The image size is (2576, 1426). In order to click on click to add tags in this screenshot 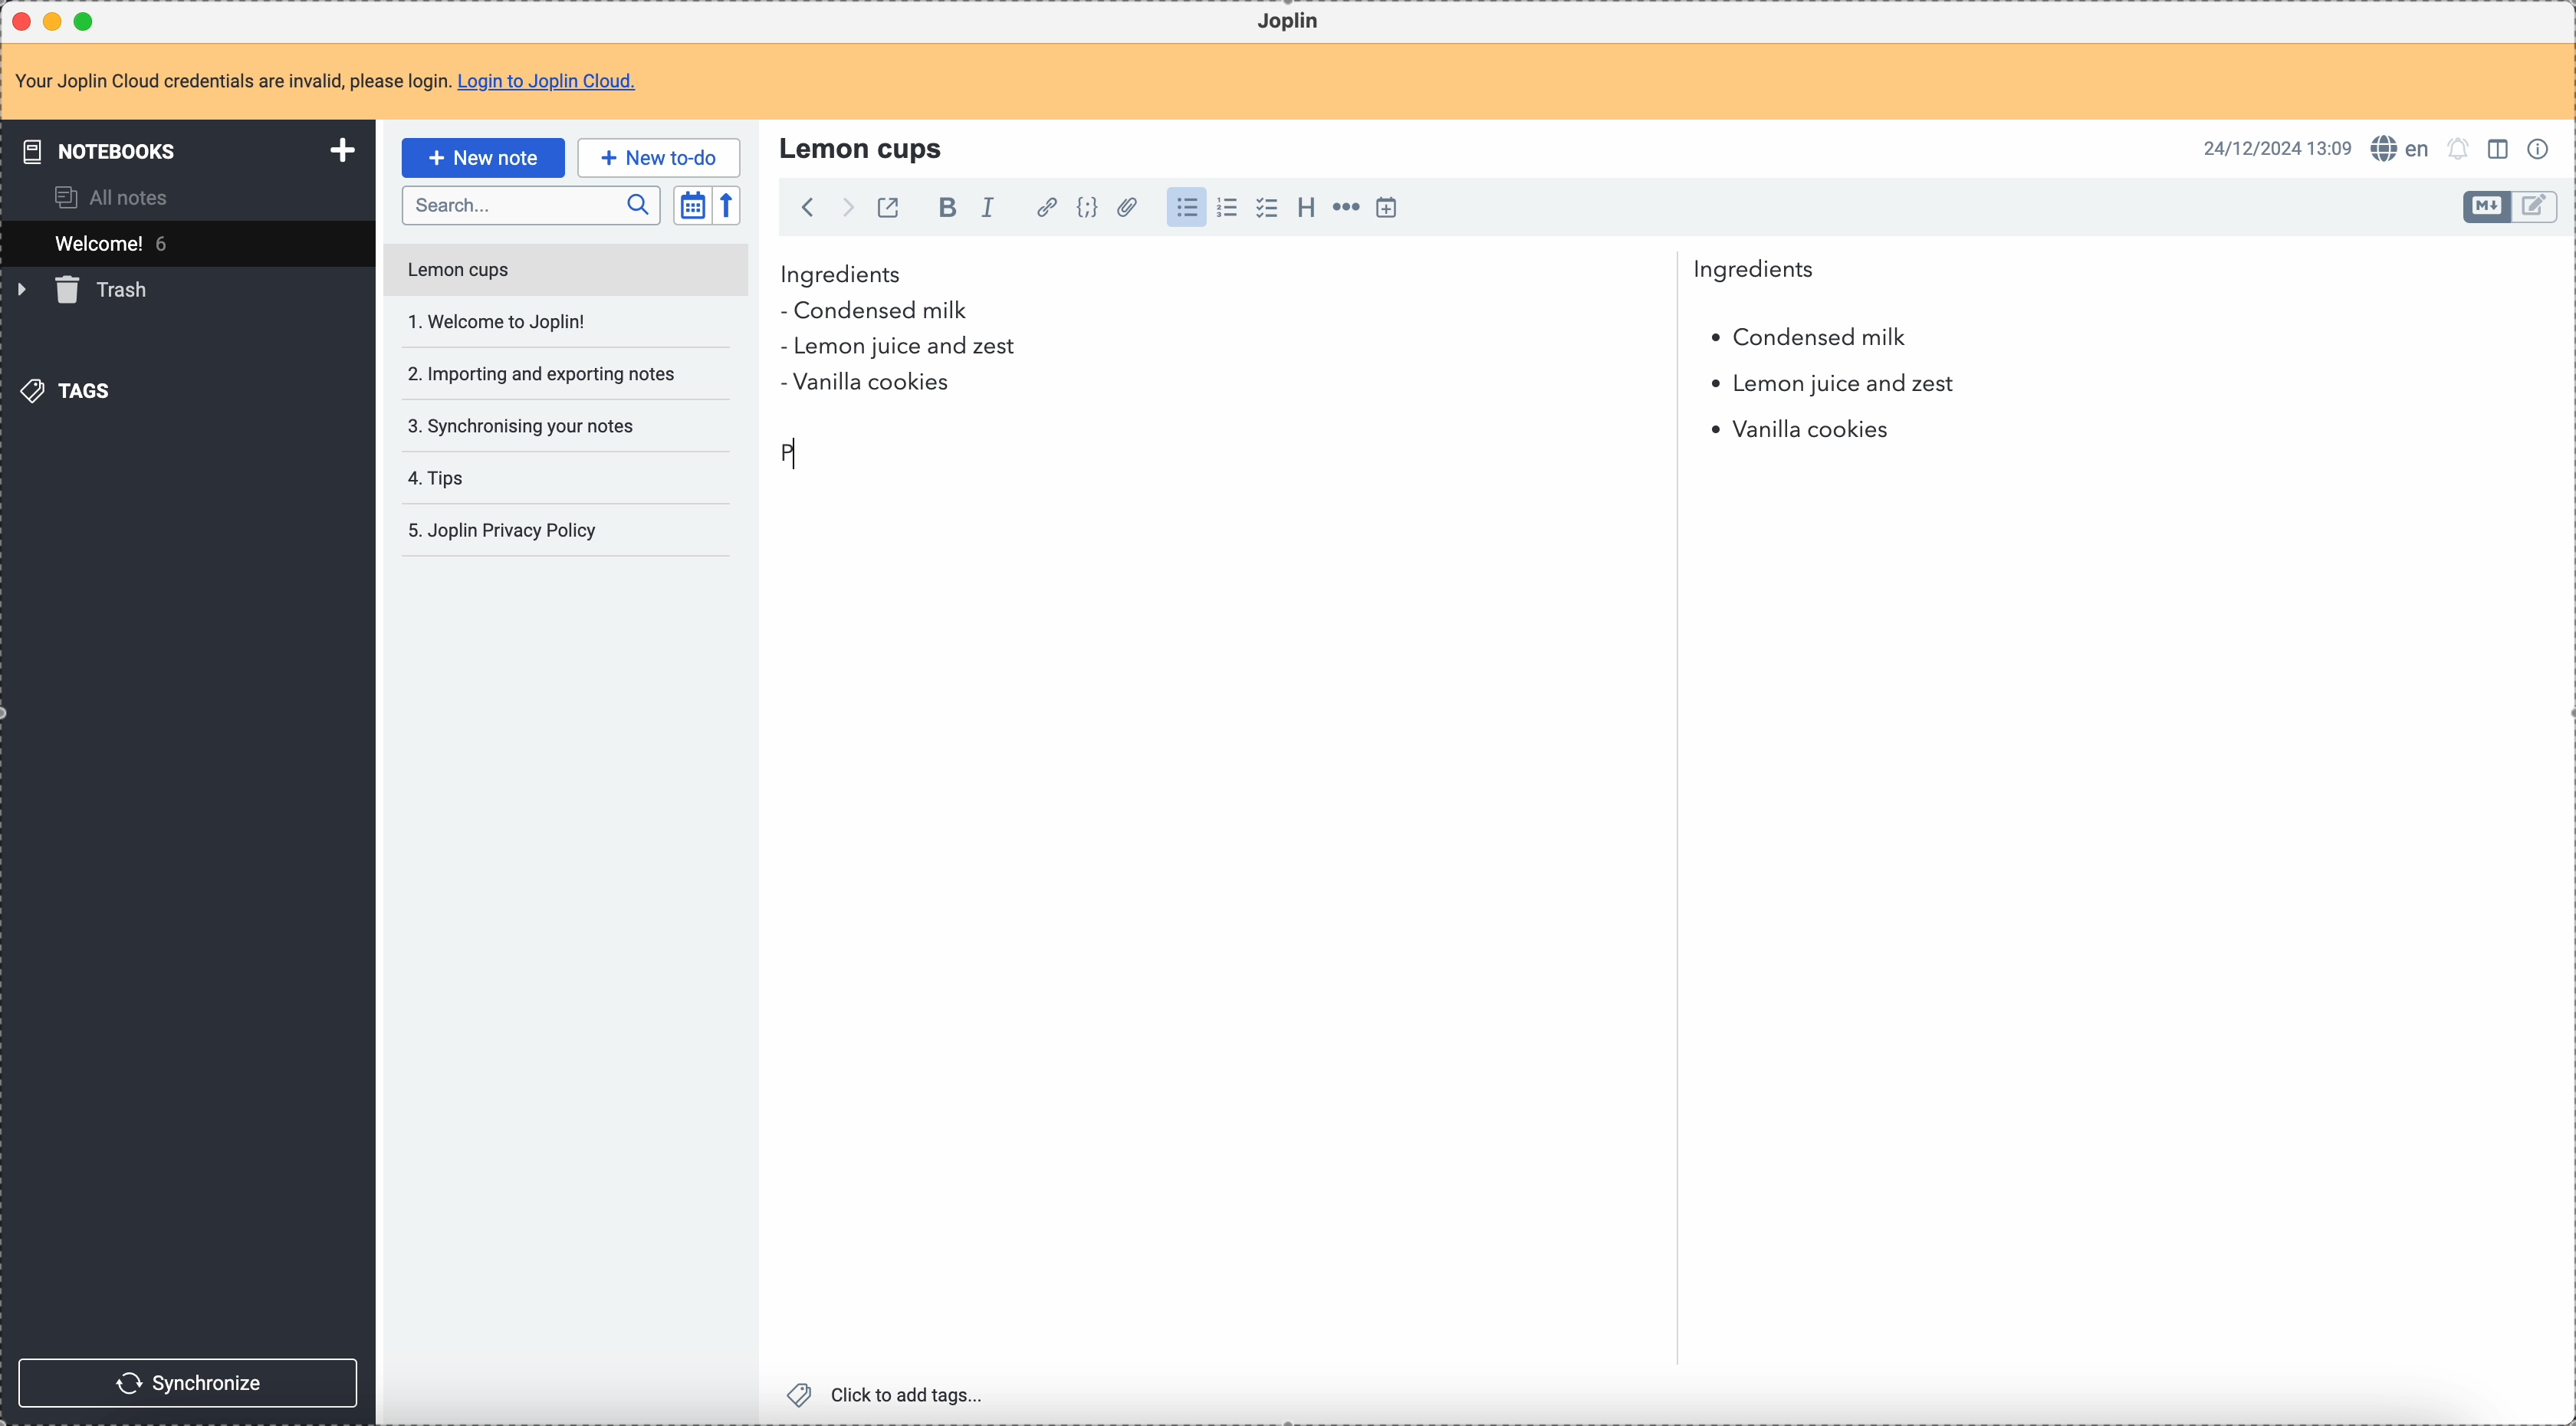, I will do `click(891, 1393)`.